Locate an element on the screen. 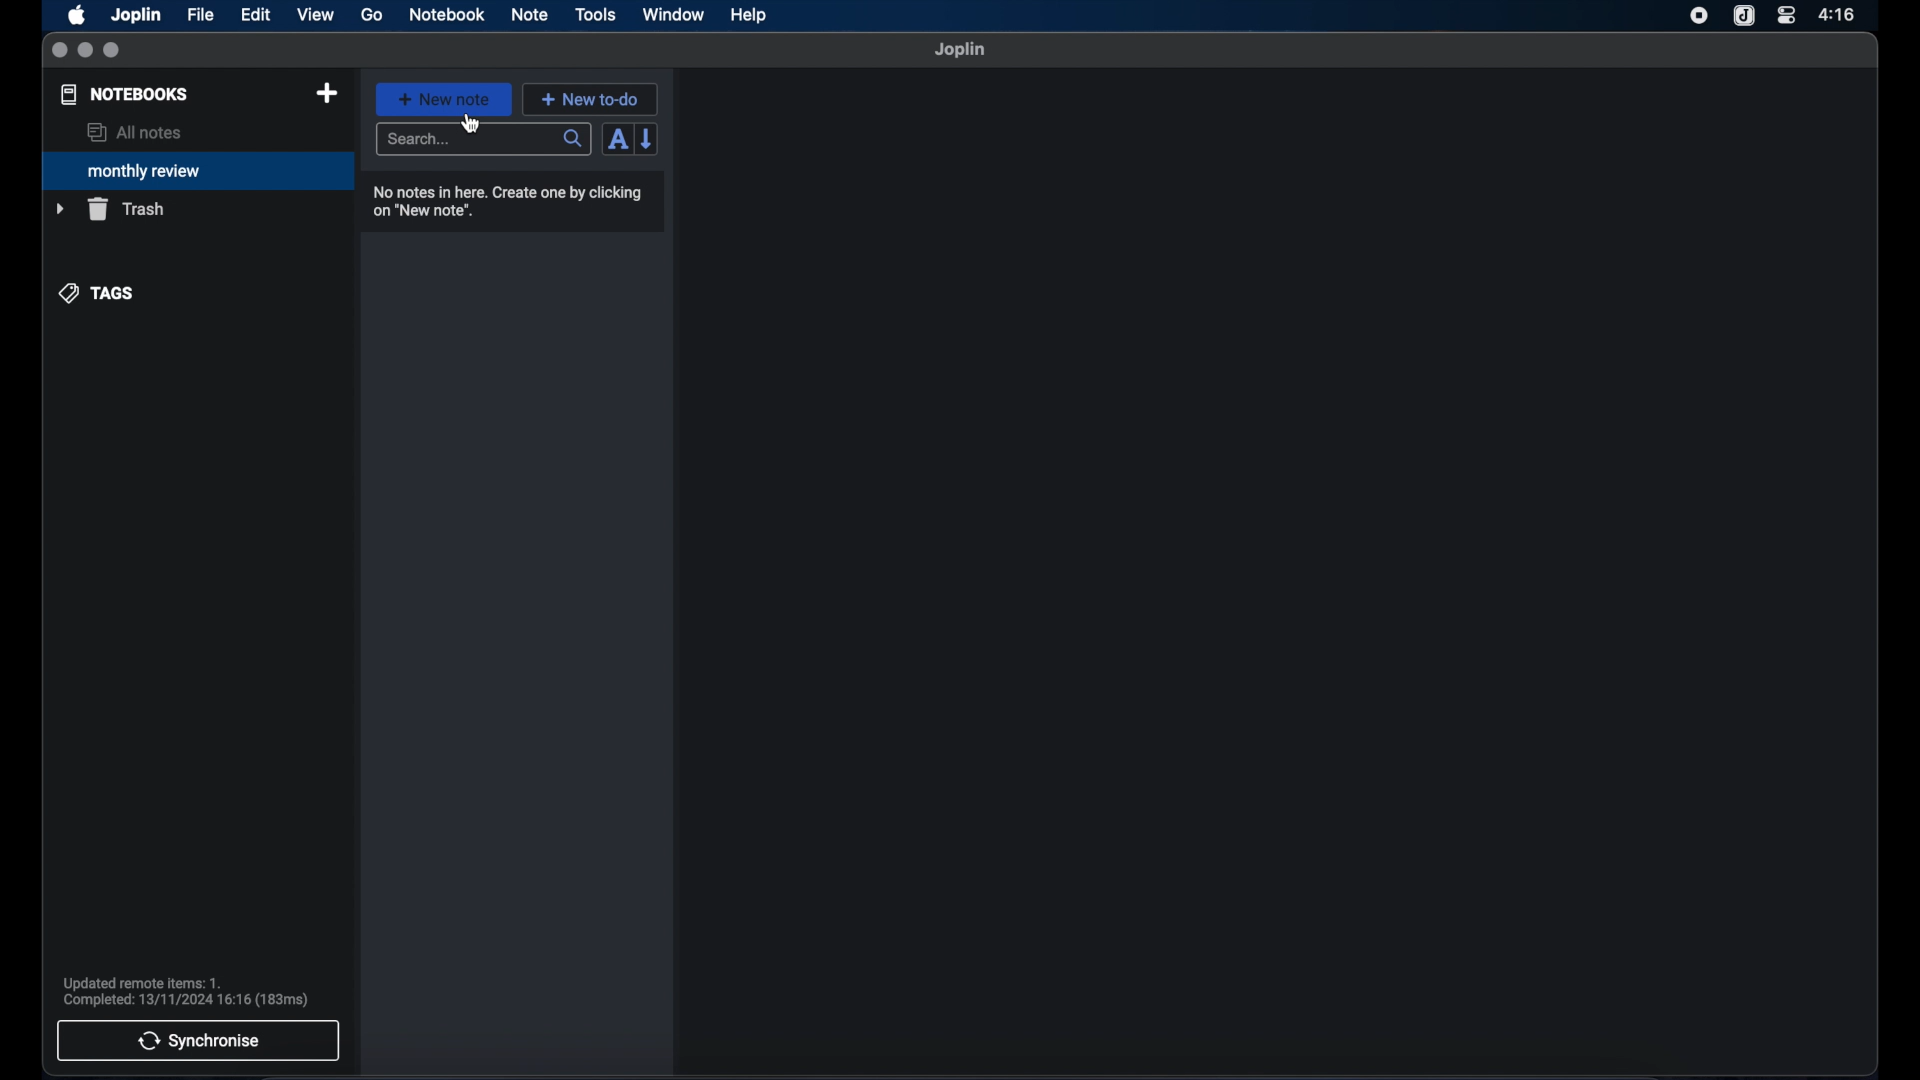 The width and height of the screenshot is (1920, 1080). trash is located at coordinates (110, 209).